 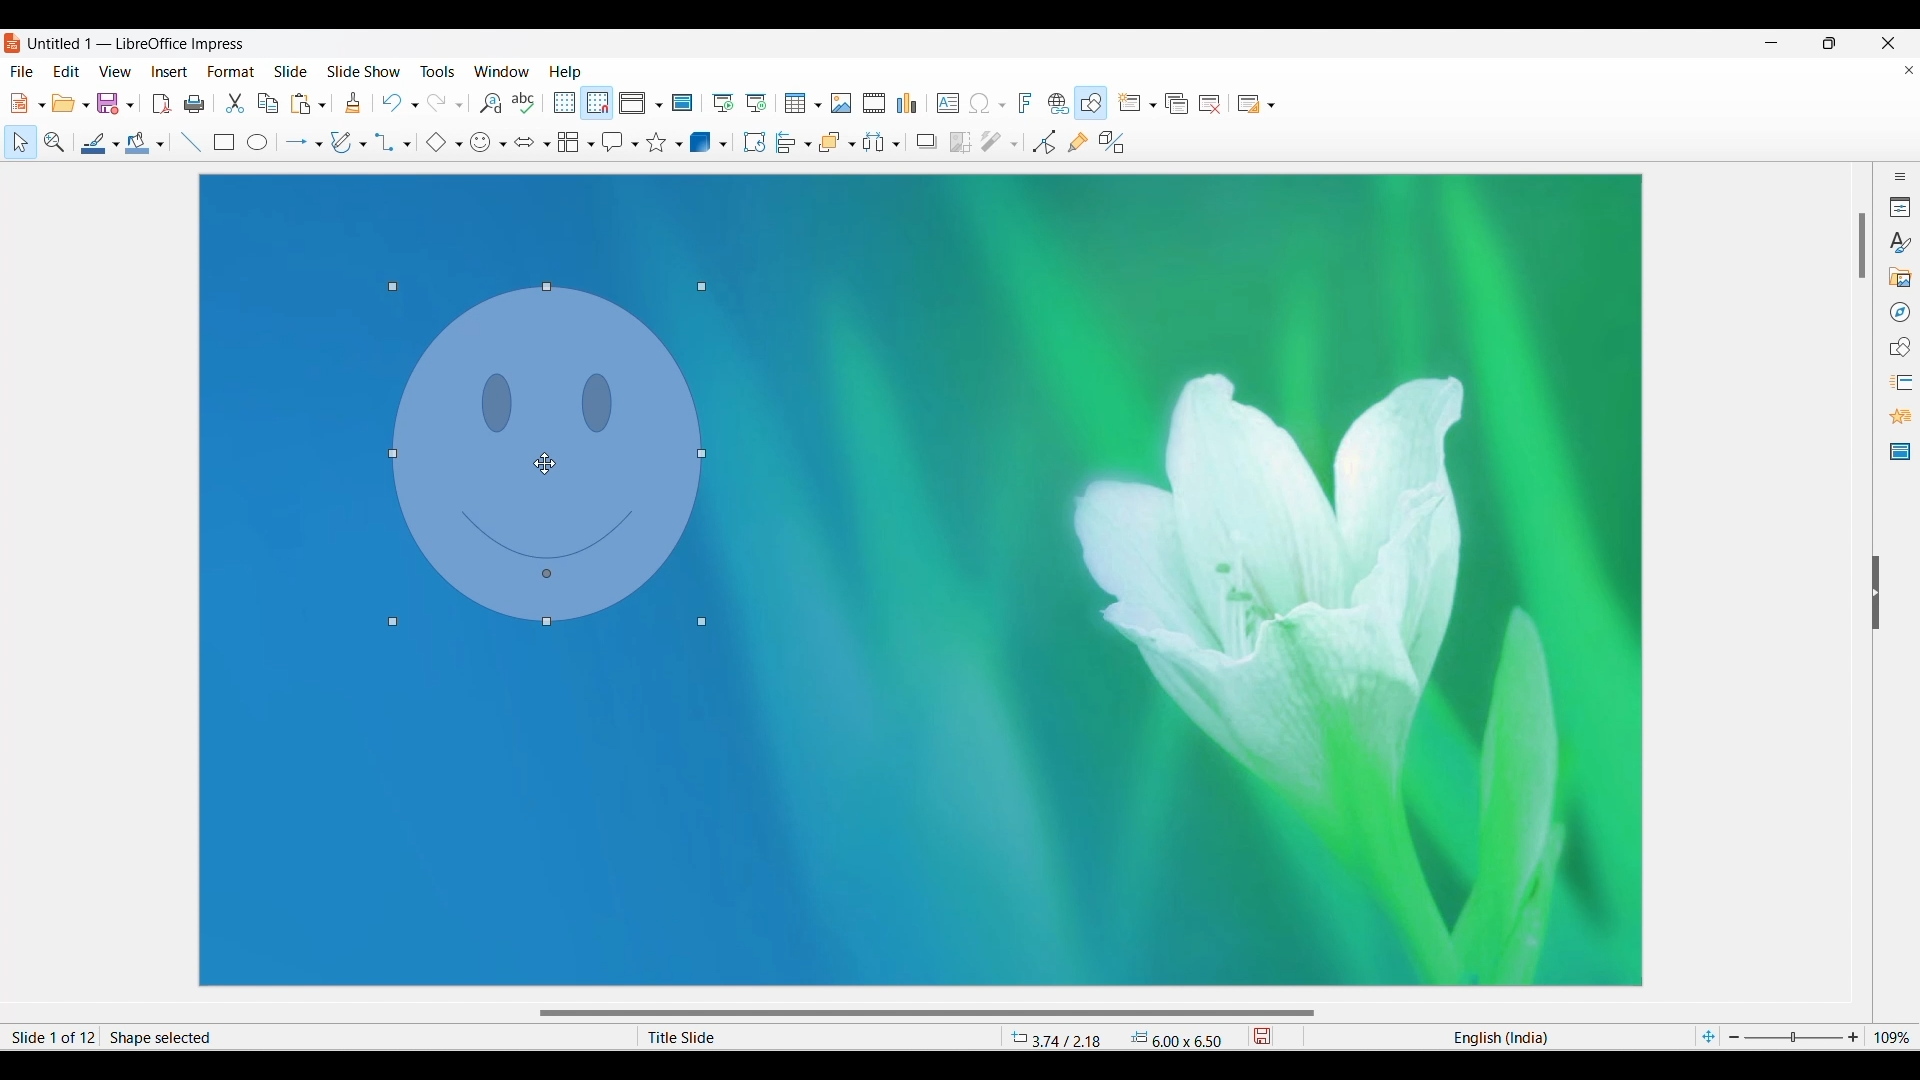 What do you see at coordinates (170, 72) in the screenshot?
I see `Insert` at bounding box center [170, 72].